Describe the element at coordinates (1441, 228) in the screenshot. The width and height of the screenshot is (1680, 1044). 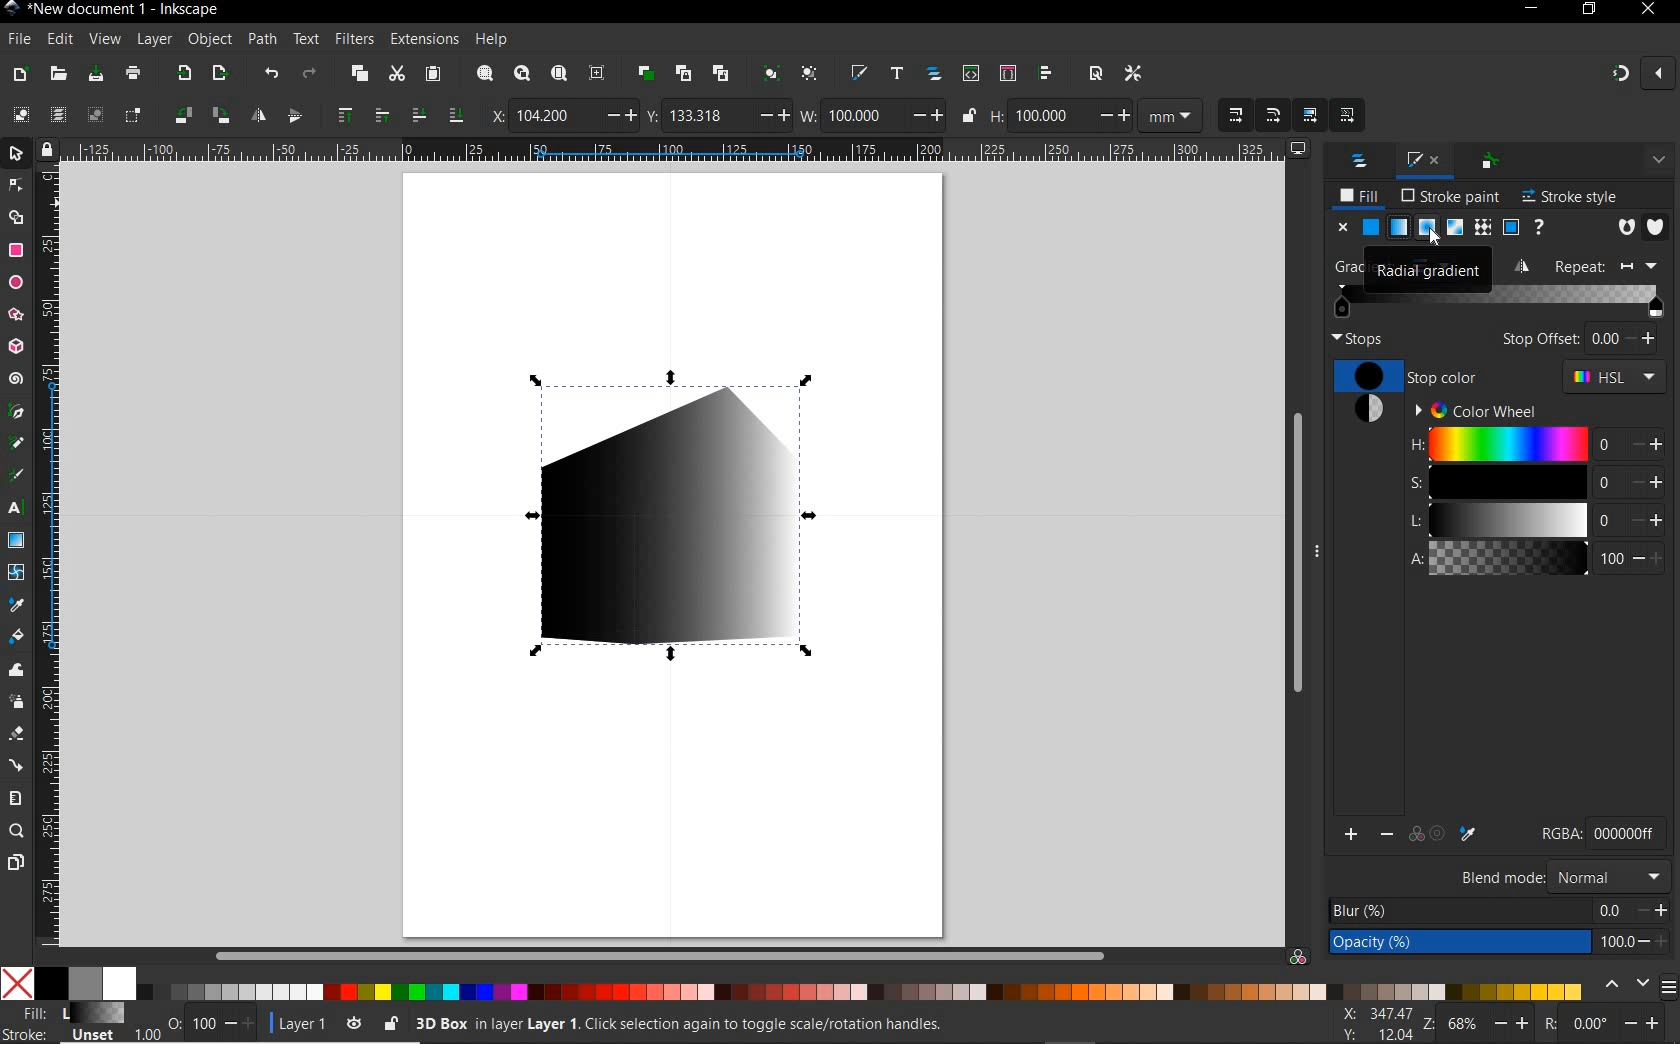
I see `PAINT STYLES` at that location.